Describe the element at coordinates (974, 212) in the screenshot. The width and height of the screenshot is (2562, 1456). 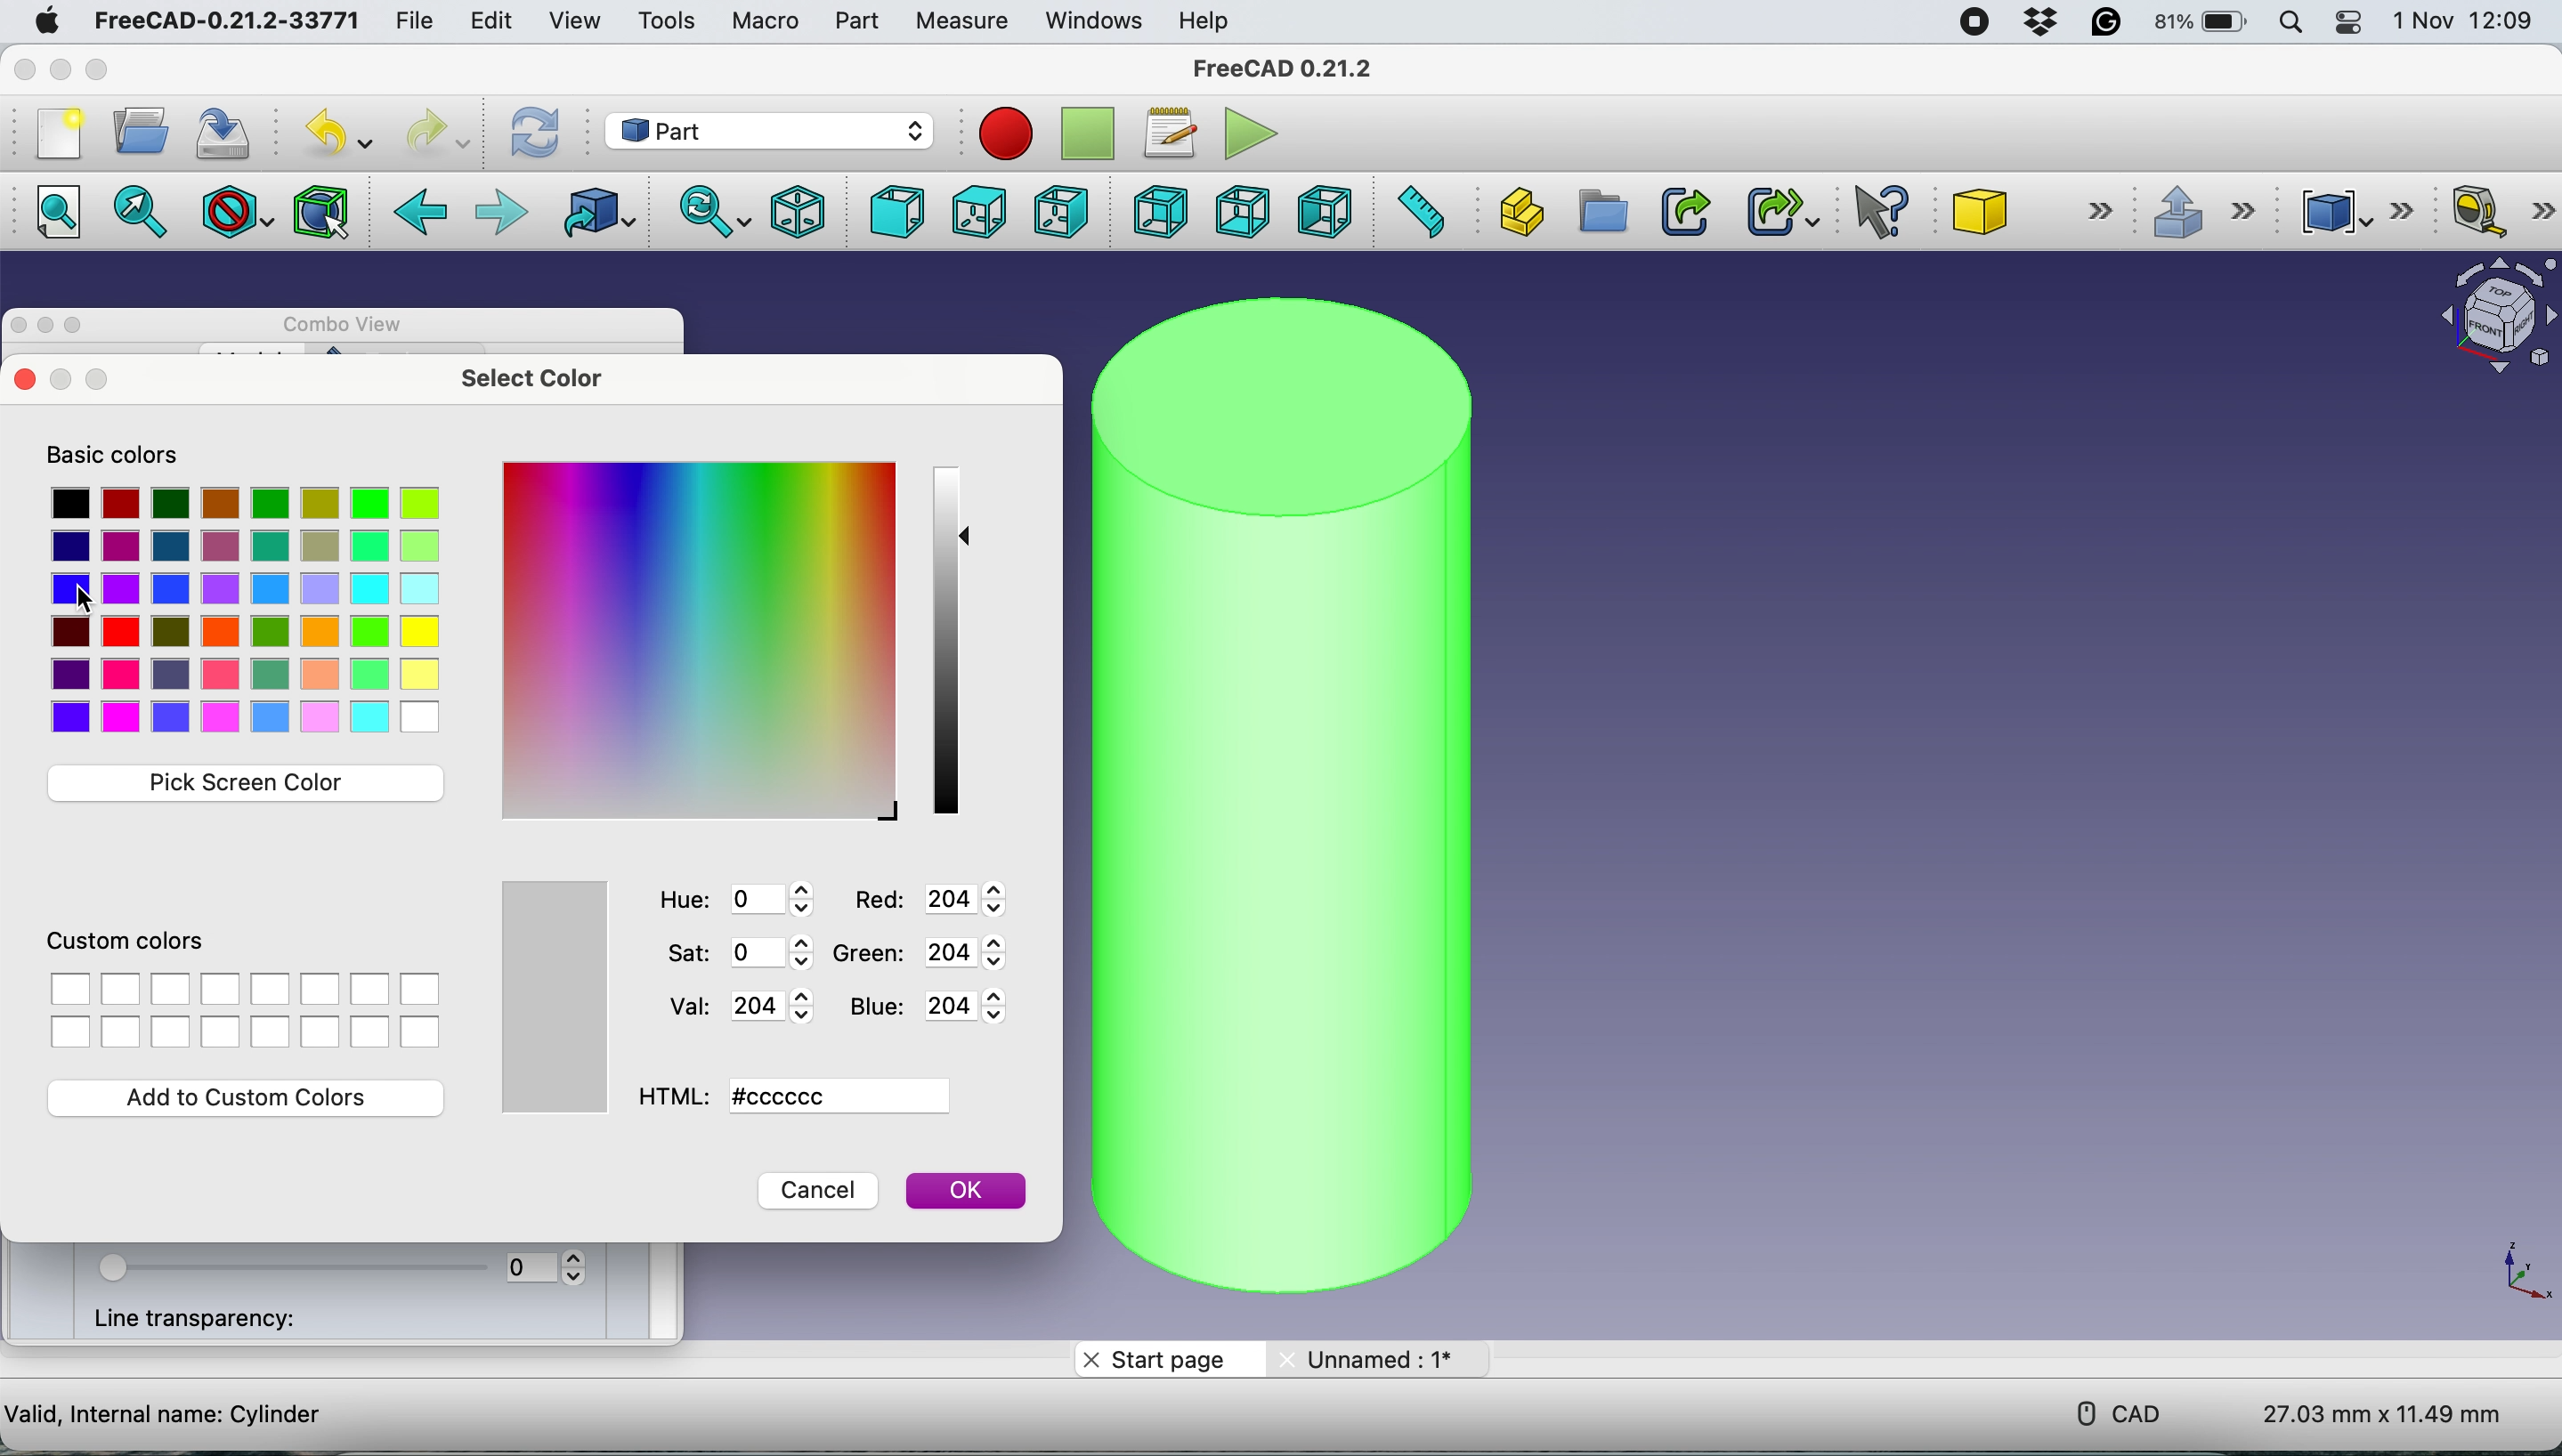
I see `top` at that location.